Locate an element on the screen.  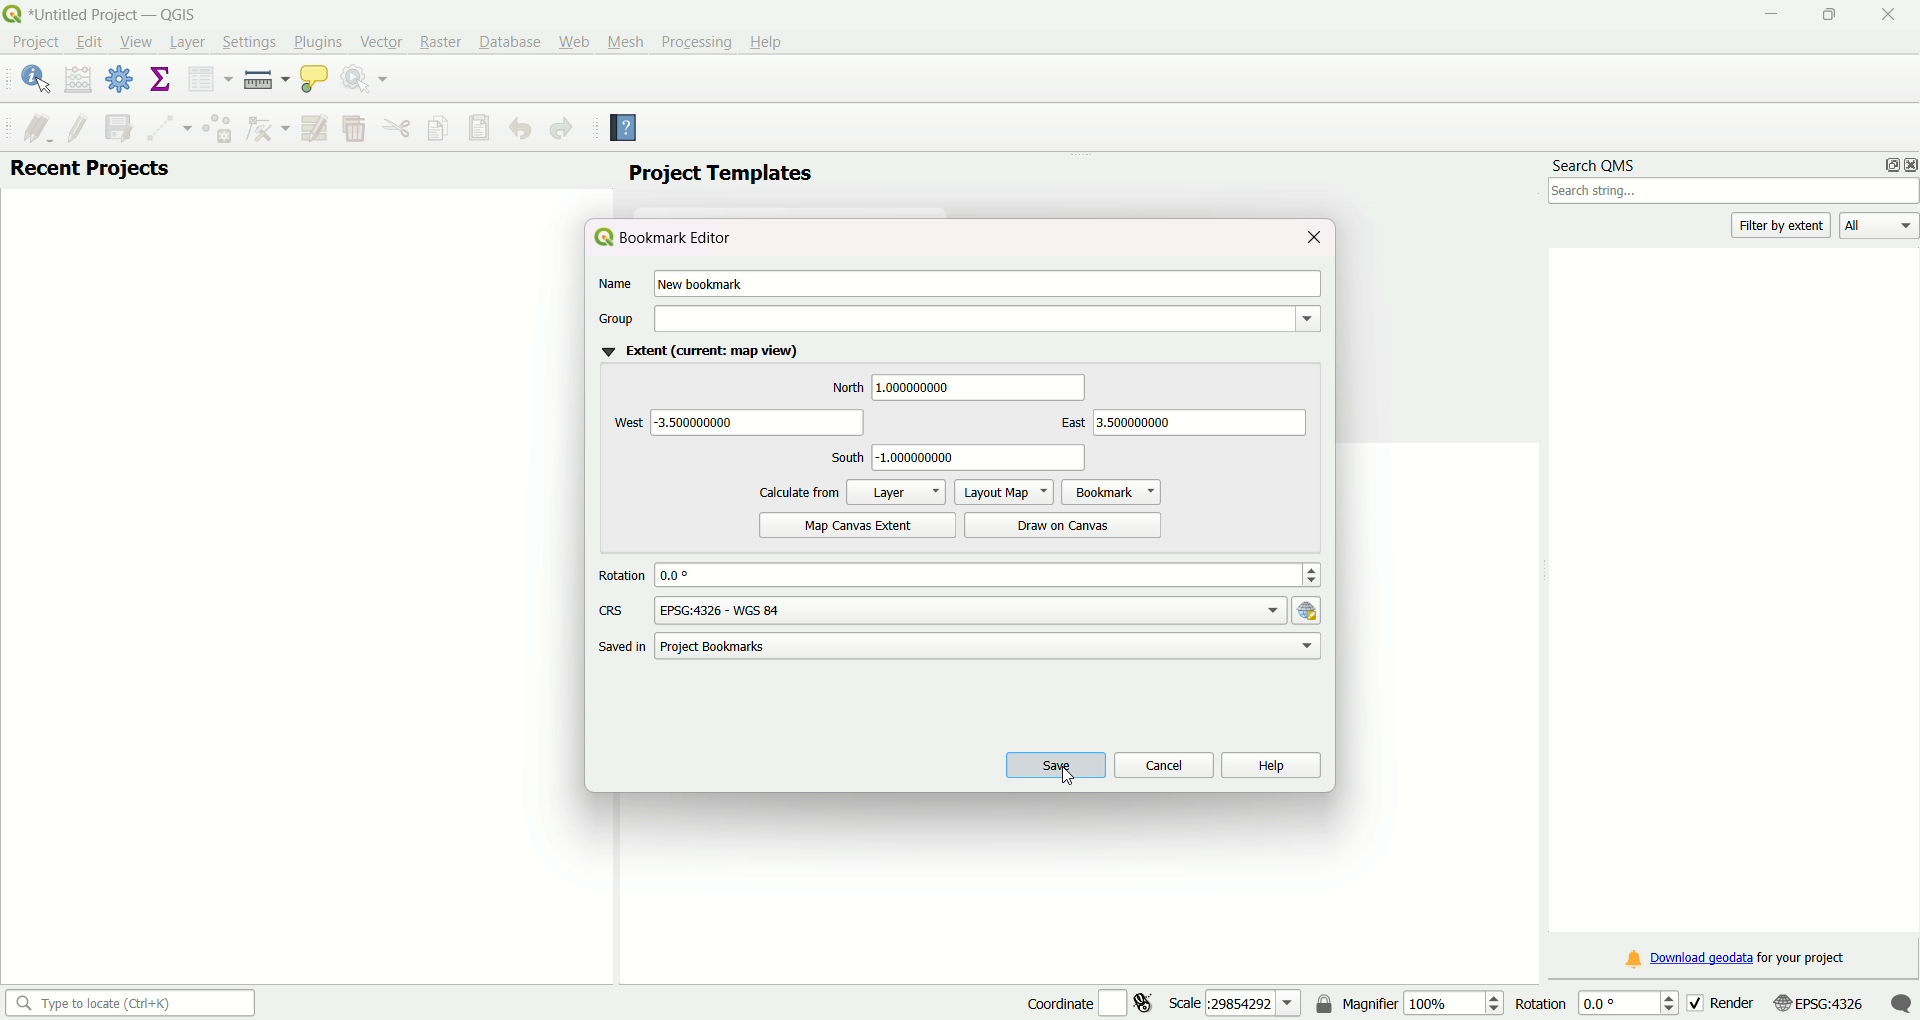
Help is located at coordinates (770, 40).